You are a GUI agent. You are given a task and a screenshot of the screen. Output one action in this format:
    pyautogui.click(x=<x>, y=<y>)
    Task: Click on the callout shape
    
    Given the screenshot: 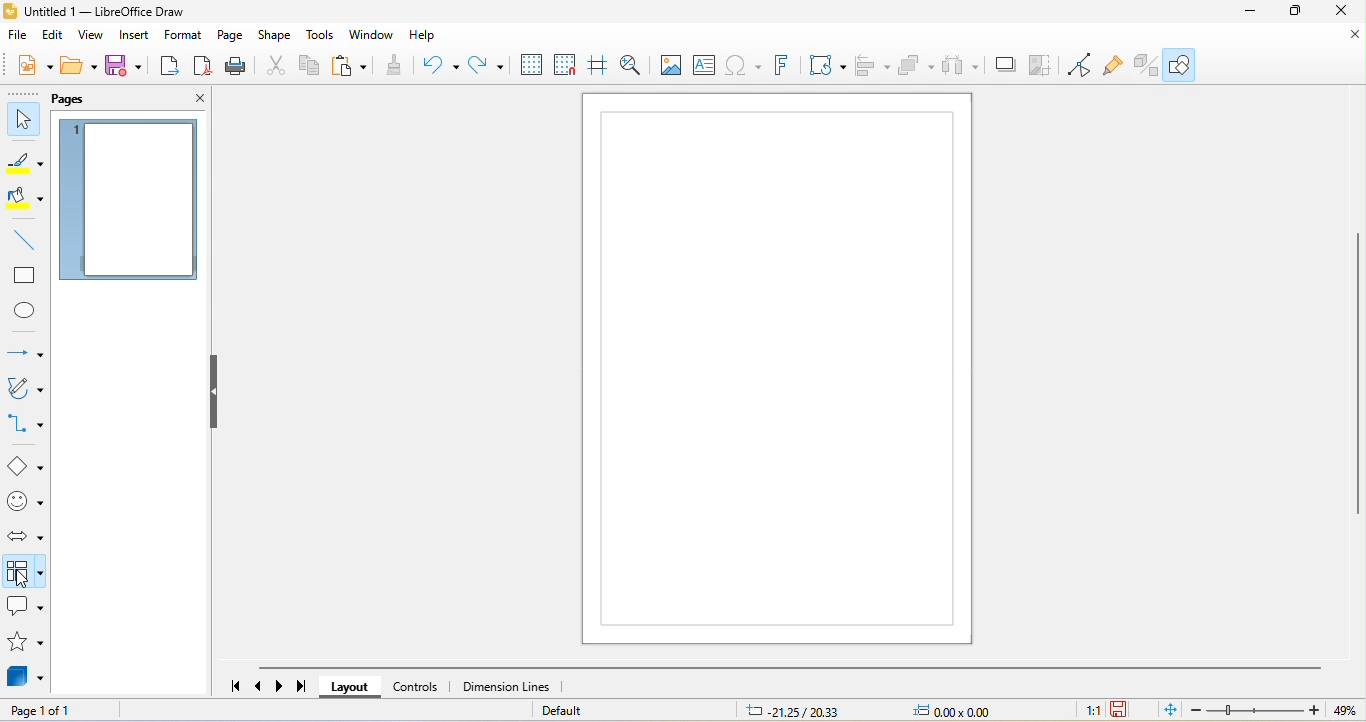 What is the action you would take?
    pyautogui.click(x=26, y=607)
    